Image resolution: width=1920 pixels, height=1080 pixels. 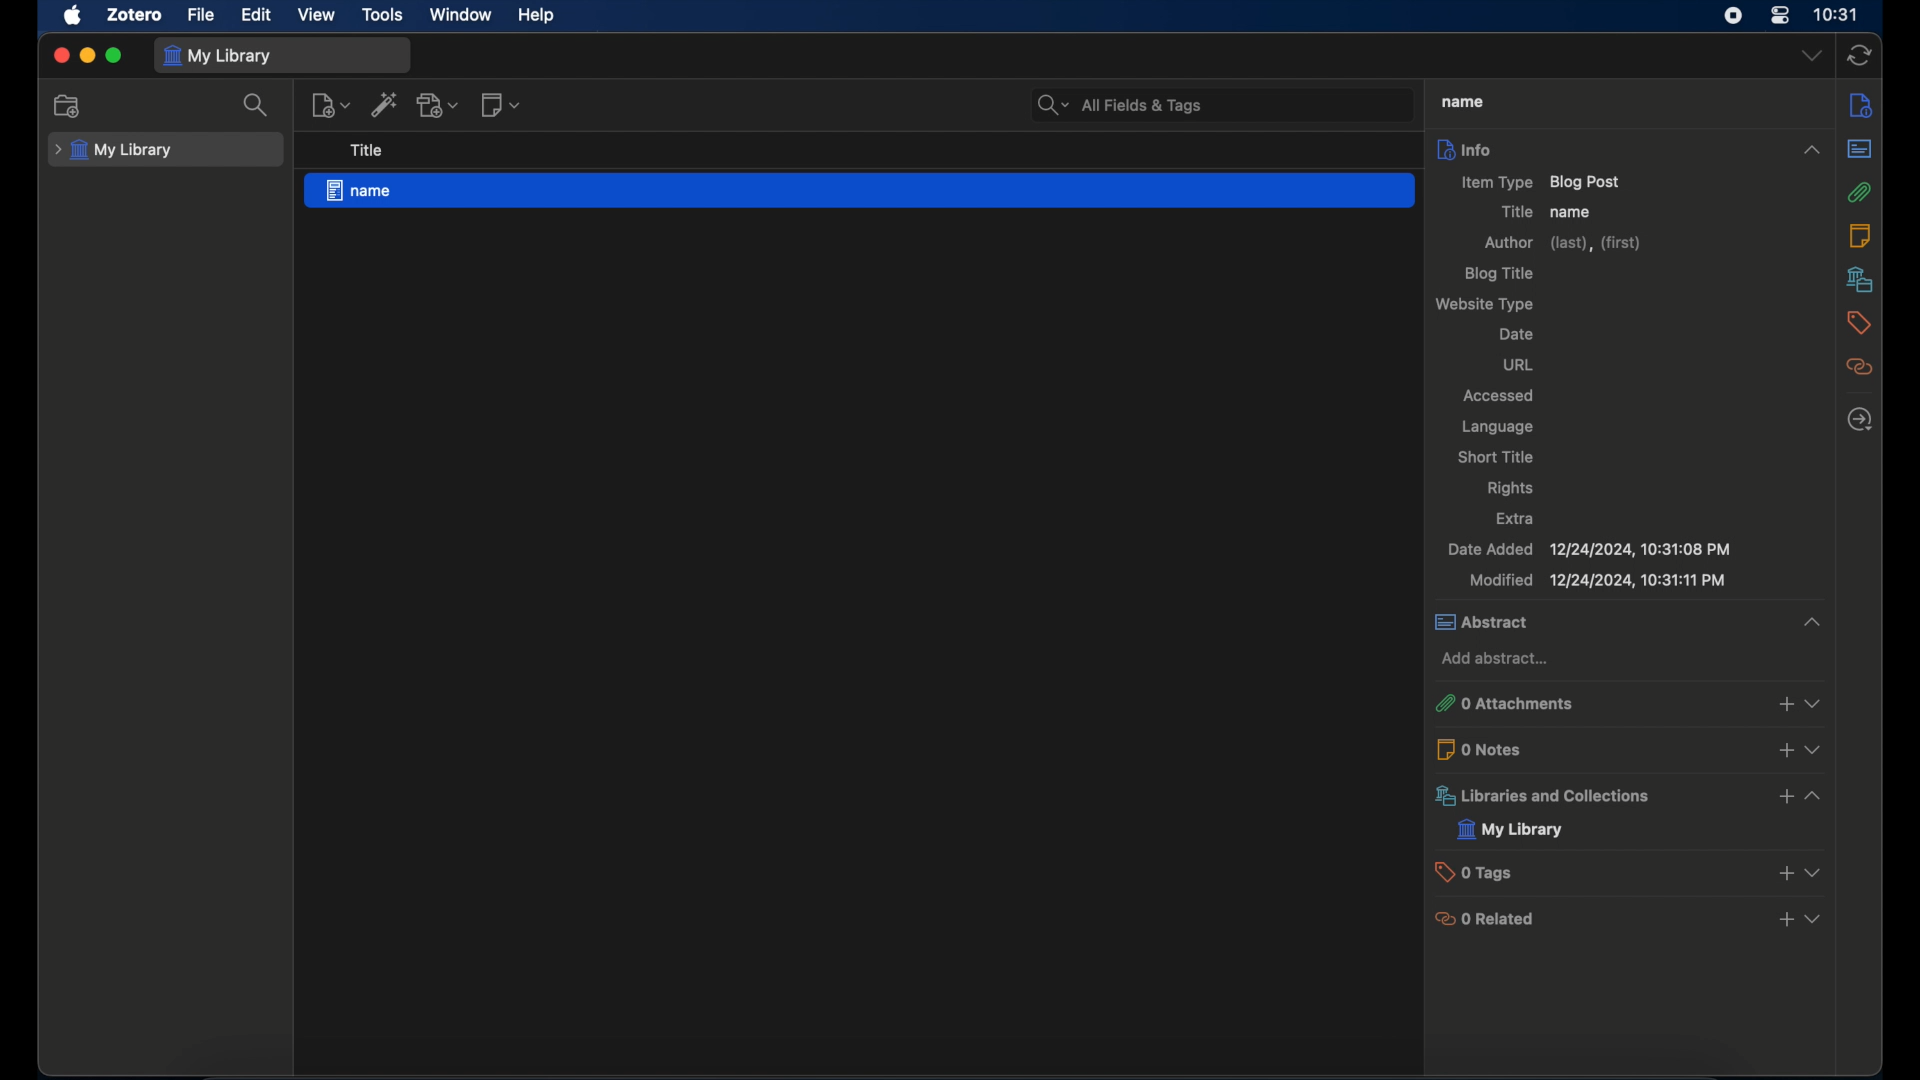 What do you see at coordinates (316, 16) in the screenshot?
I see `view` at bounding box center [316, 16].